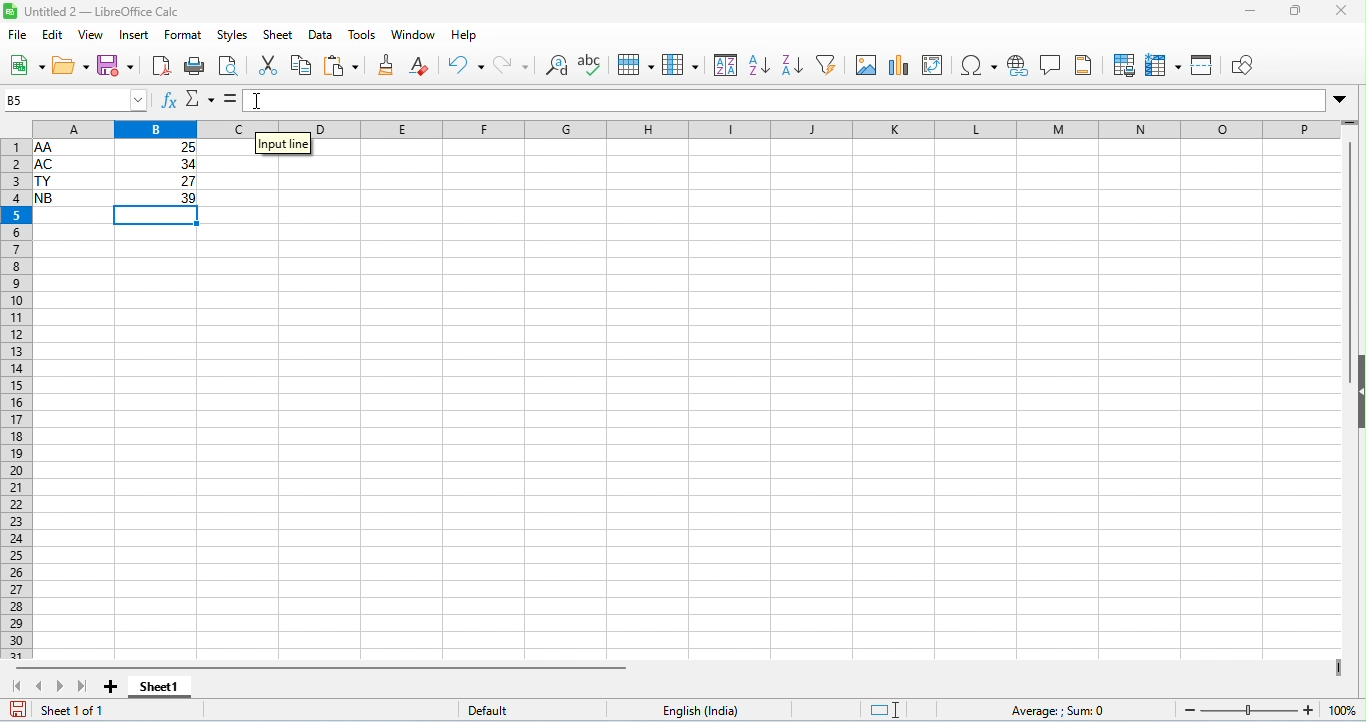 The height and width of the screenshot is (722, 1366). Describe the element at coordinates (761, 65) in the screenshot. I see `sort ascending` at that location.